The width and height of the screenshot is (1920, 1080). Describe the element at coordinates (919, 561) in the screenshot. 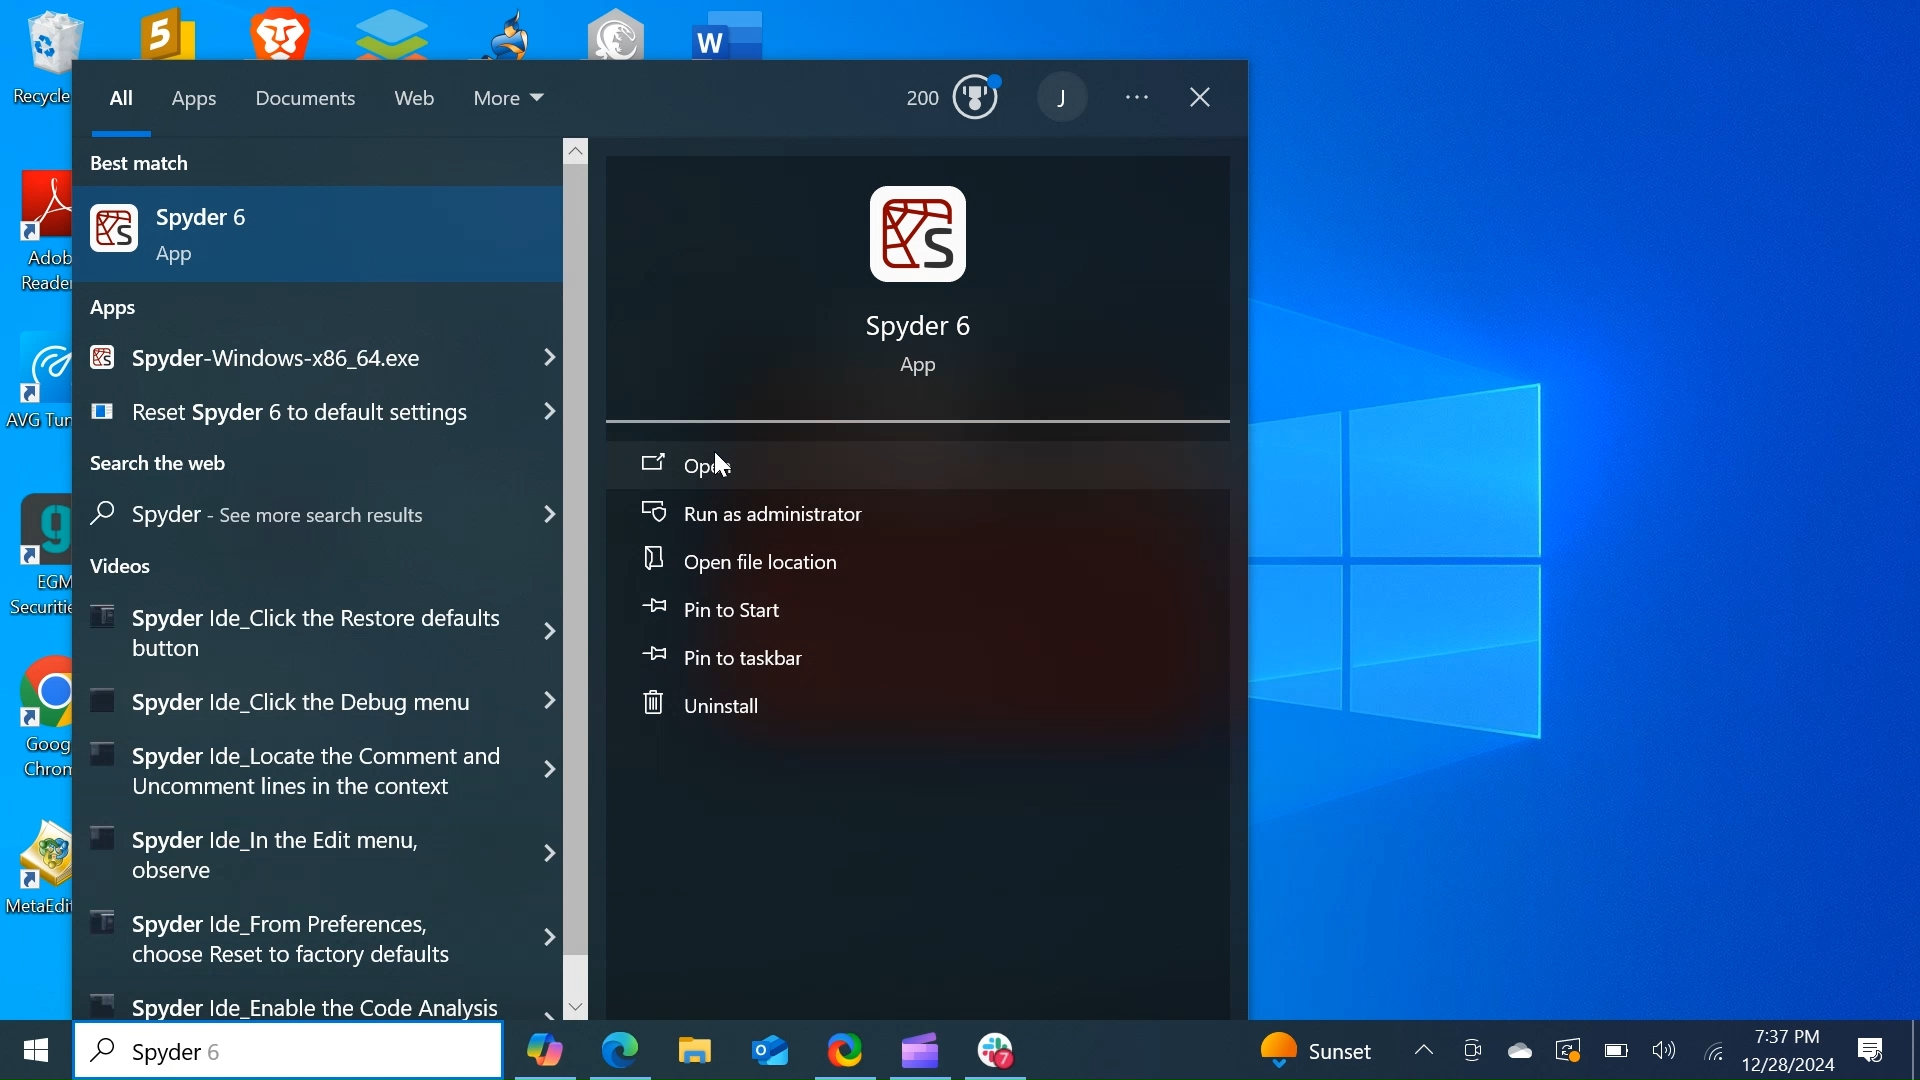

I see `Open file location` at that location.